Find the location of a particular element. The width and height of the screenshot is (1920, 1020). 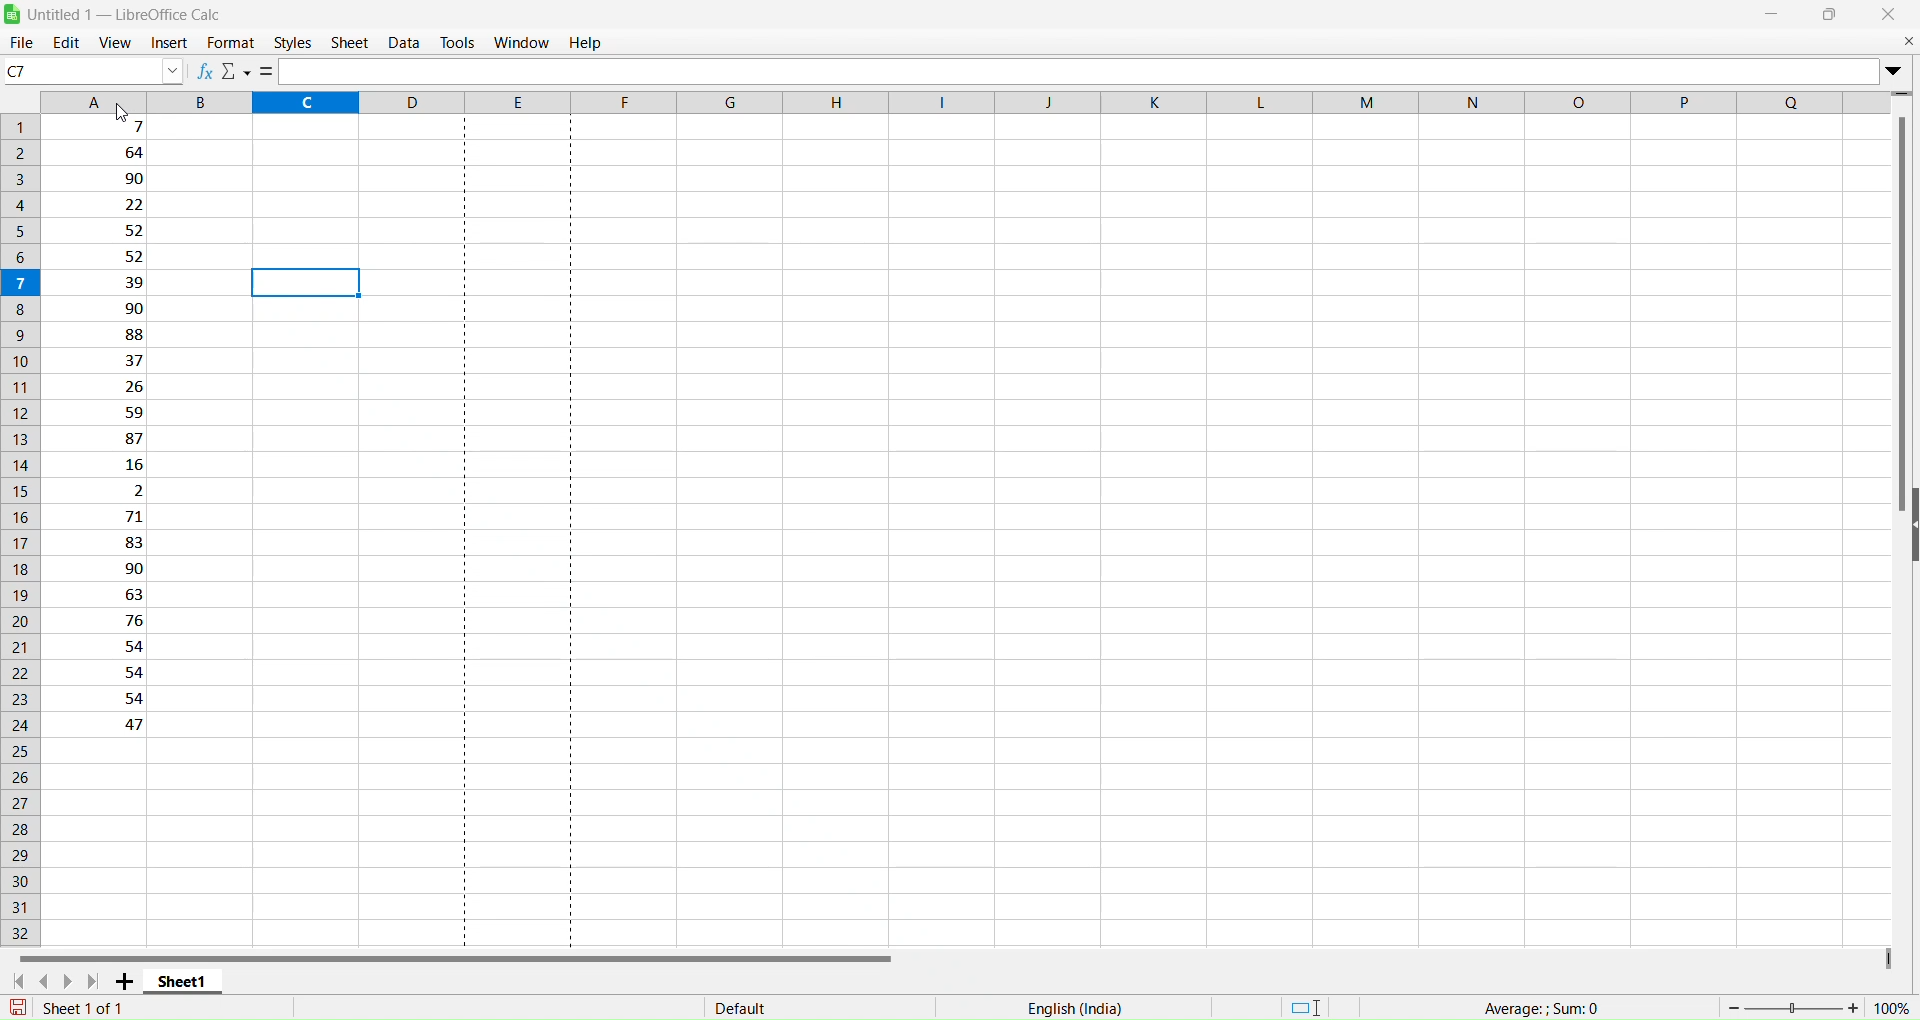

Title is located at coordinates (130, 14).